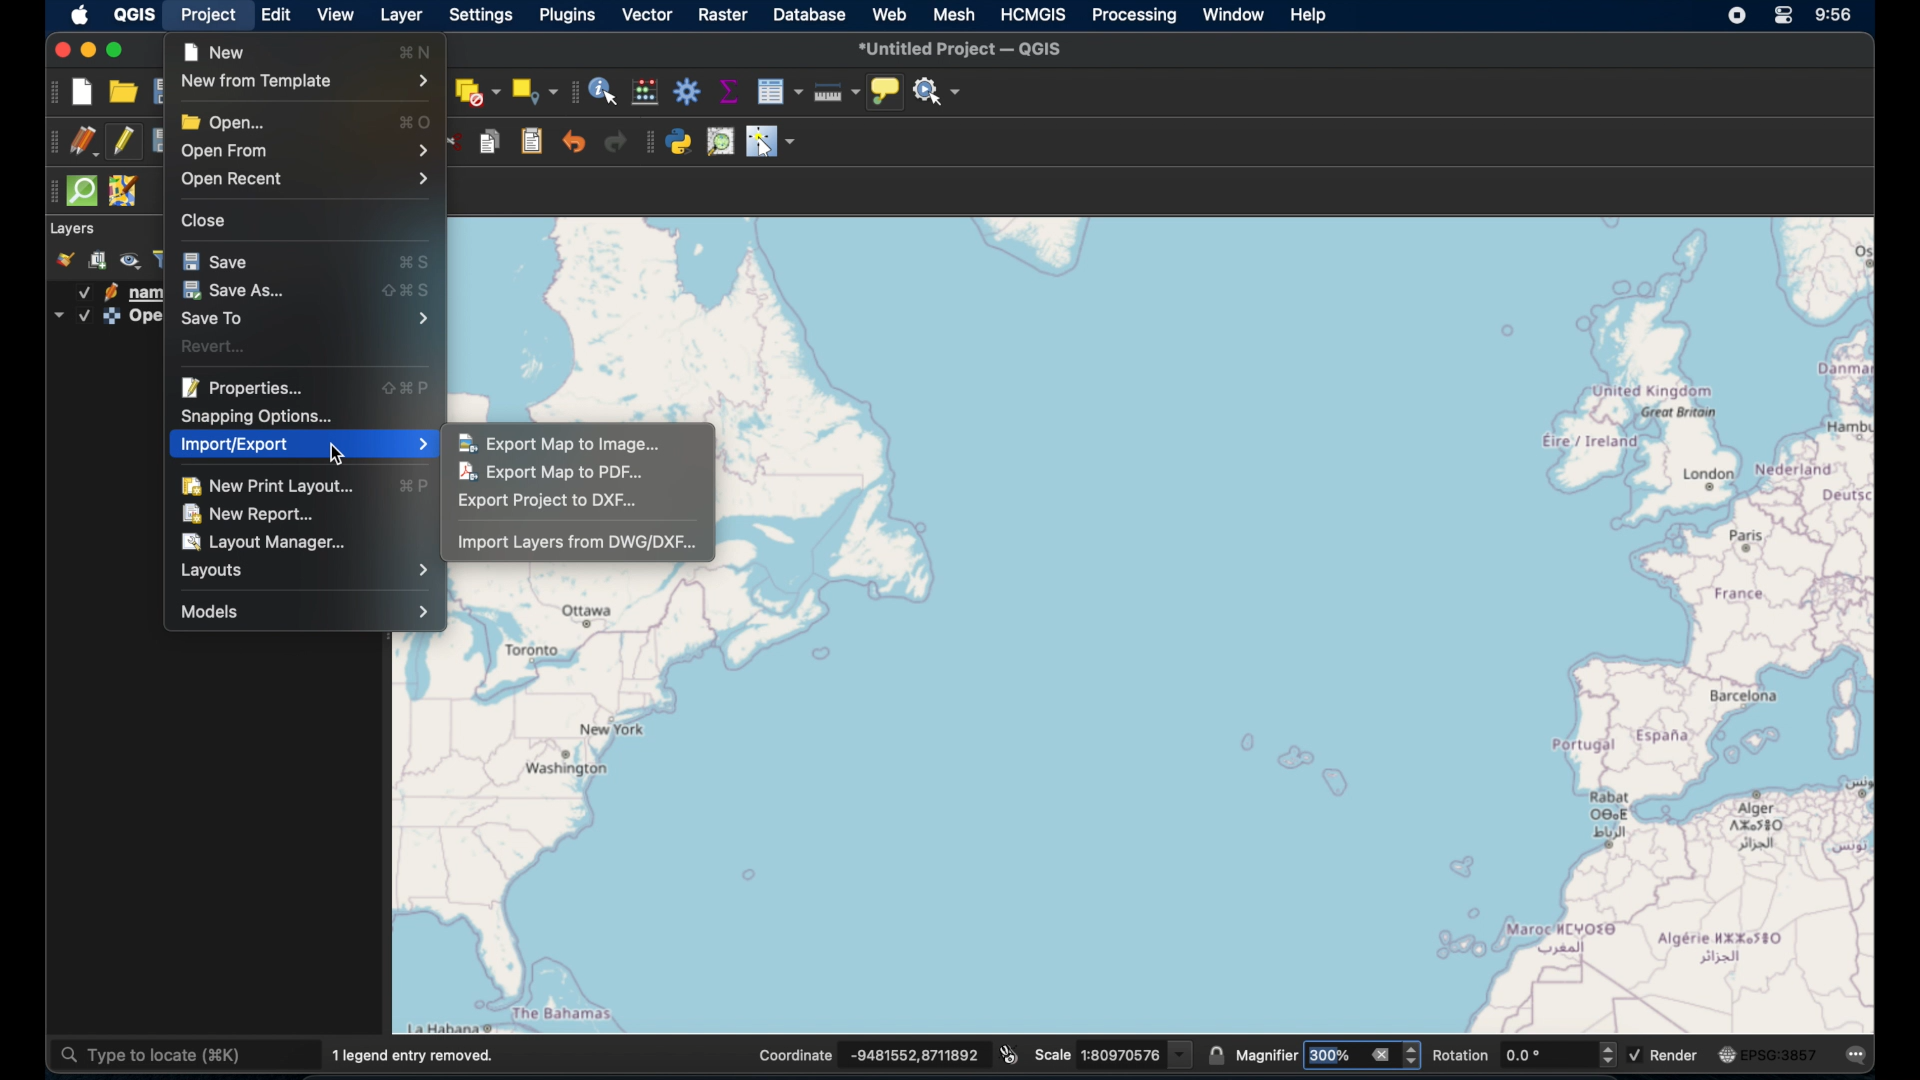  I want to click on toolbox, so click(687, 91).